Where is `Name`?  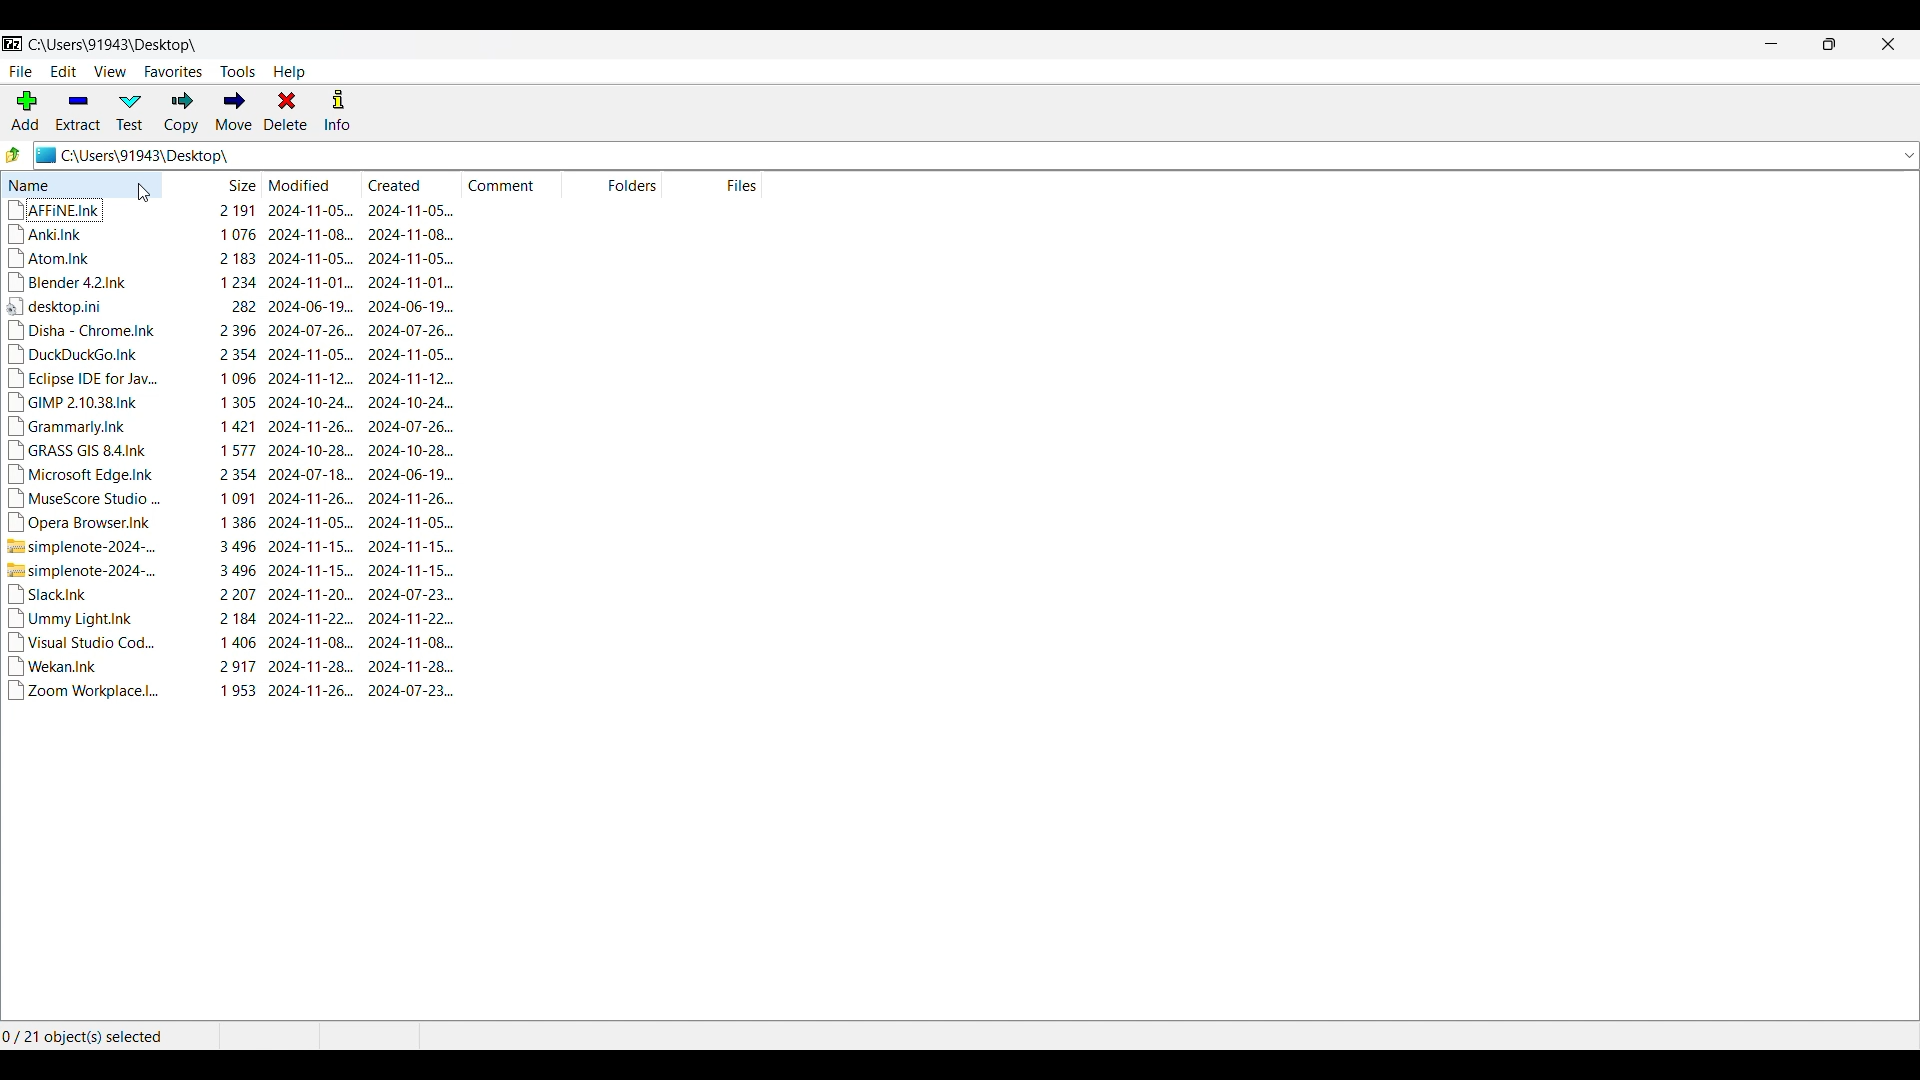
Name is located at coordinates (82, 184).